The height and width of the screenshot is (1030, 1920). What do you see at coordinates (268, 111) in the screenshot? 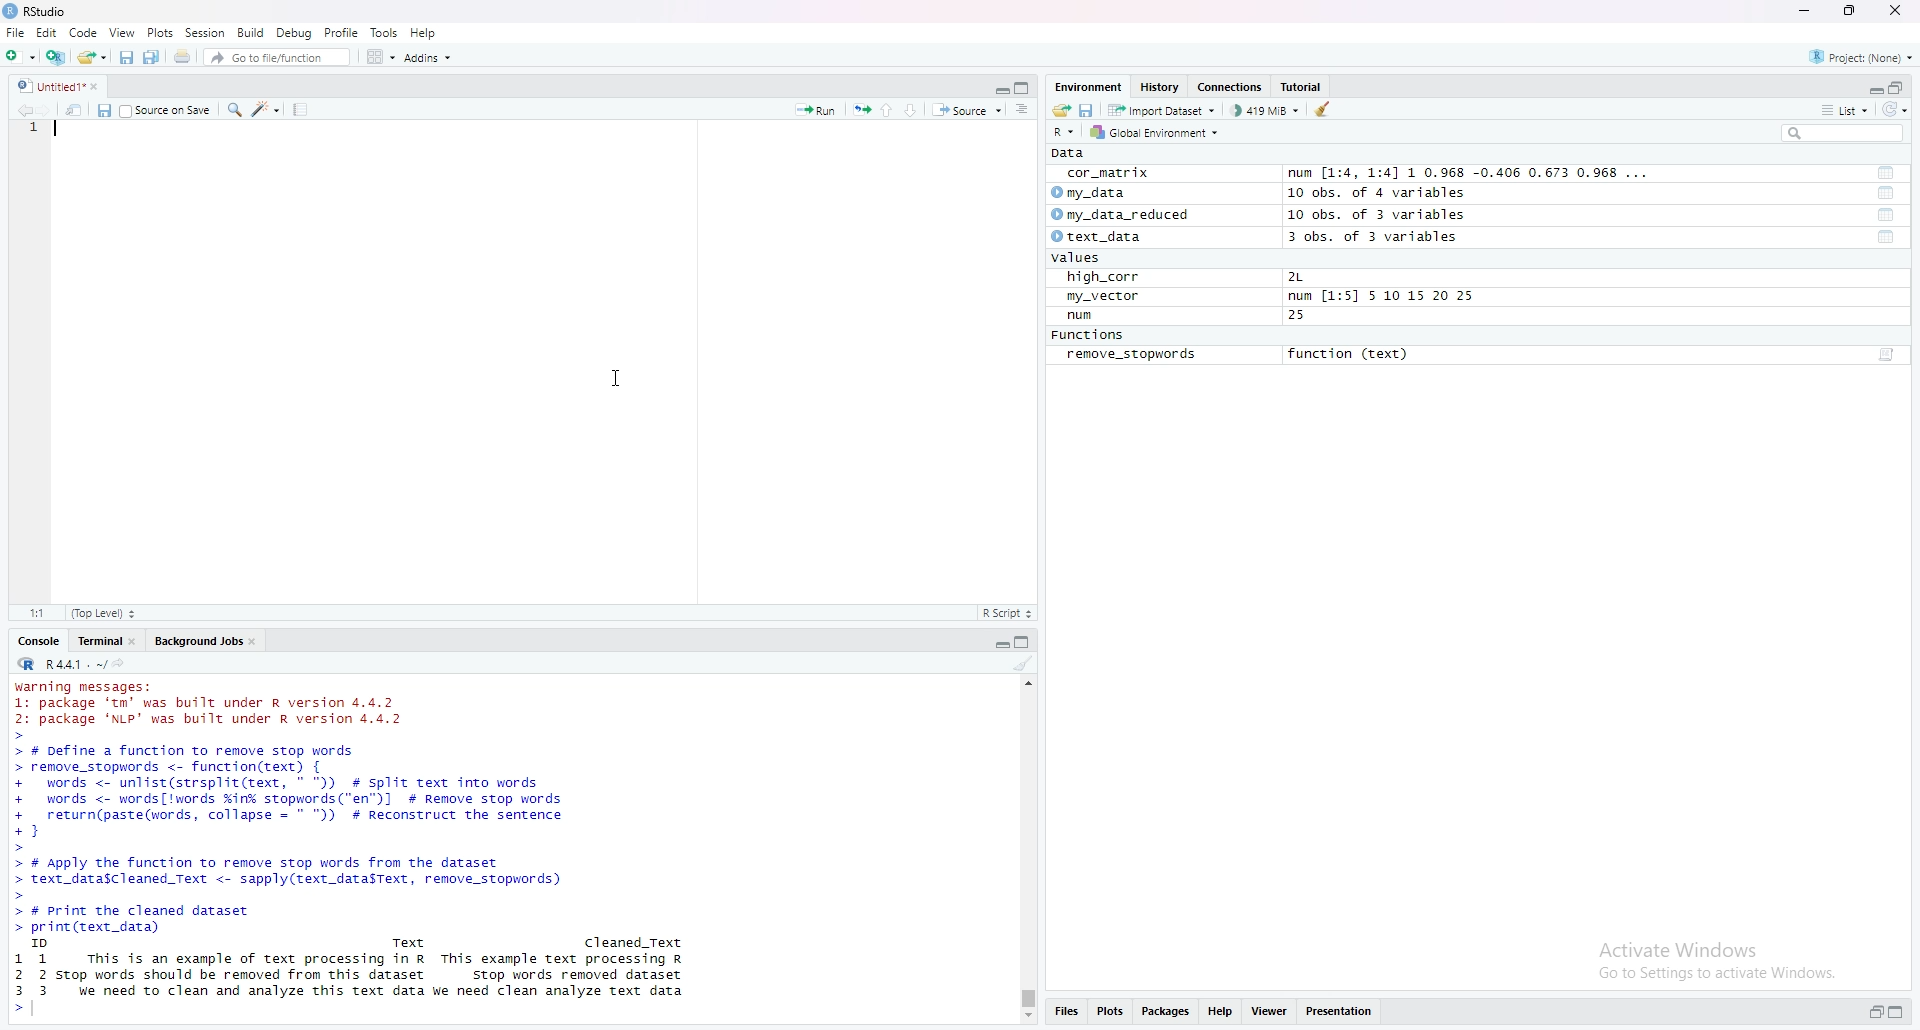
I see `Code tools` at bounding box center [268, 111].